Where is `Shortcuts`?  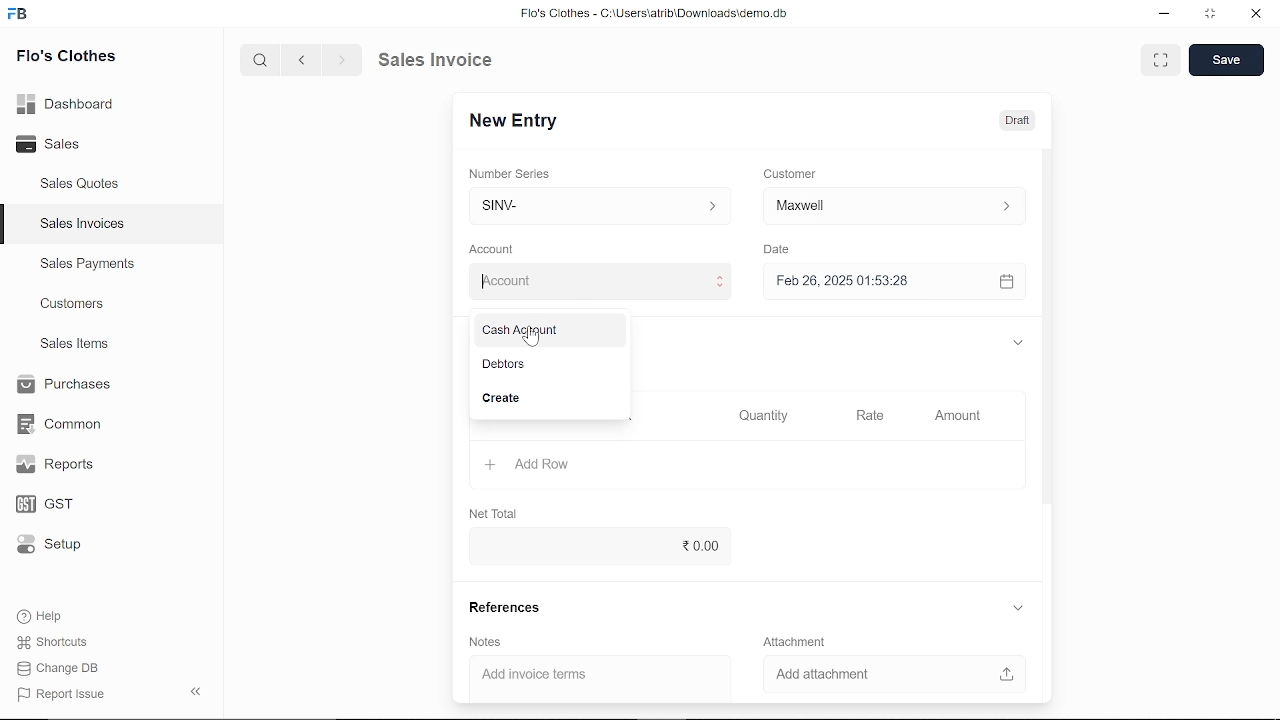
Shortcuts is located at coordinates (63, 643).